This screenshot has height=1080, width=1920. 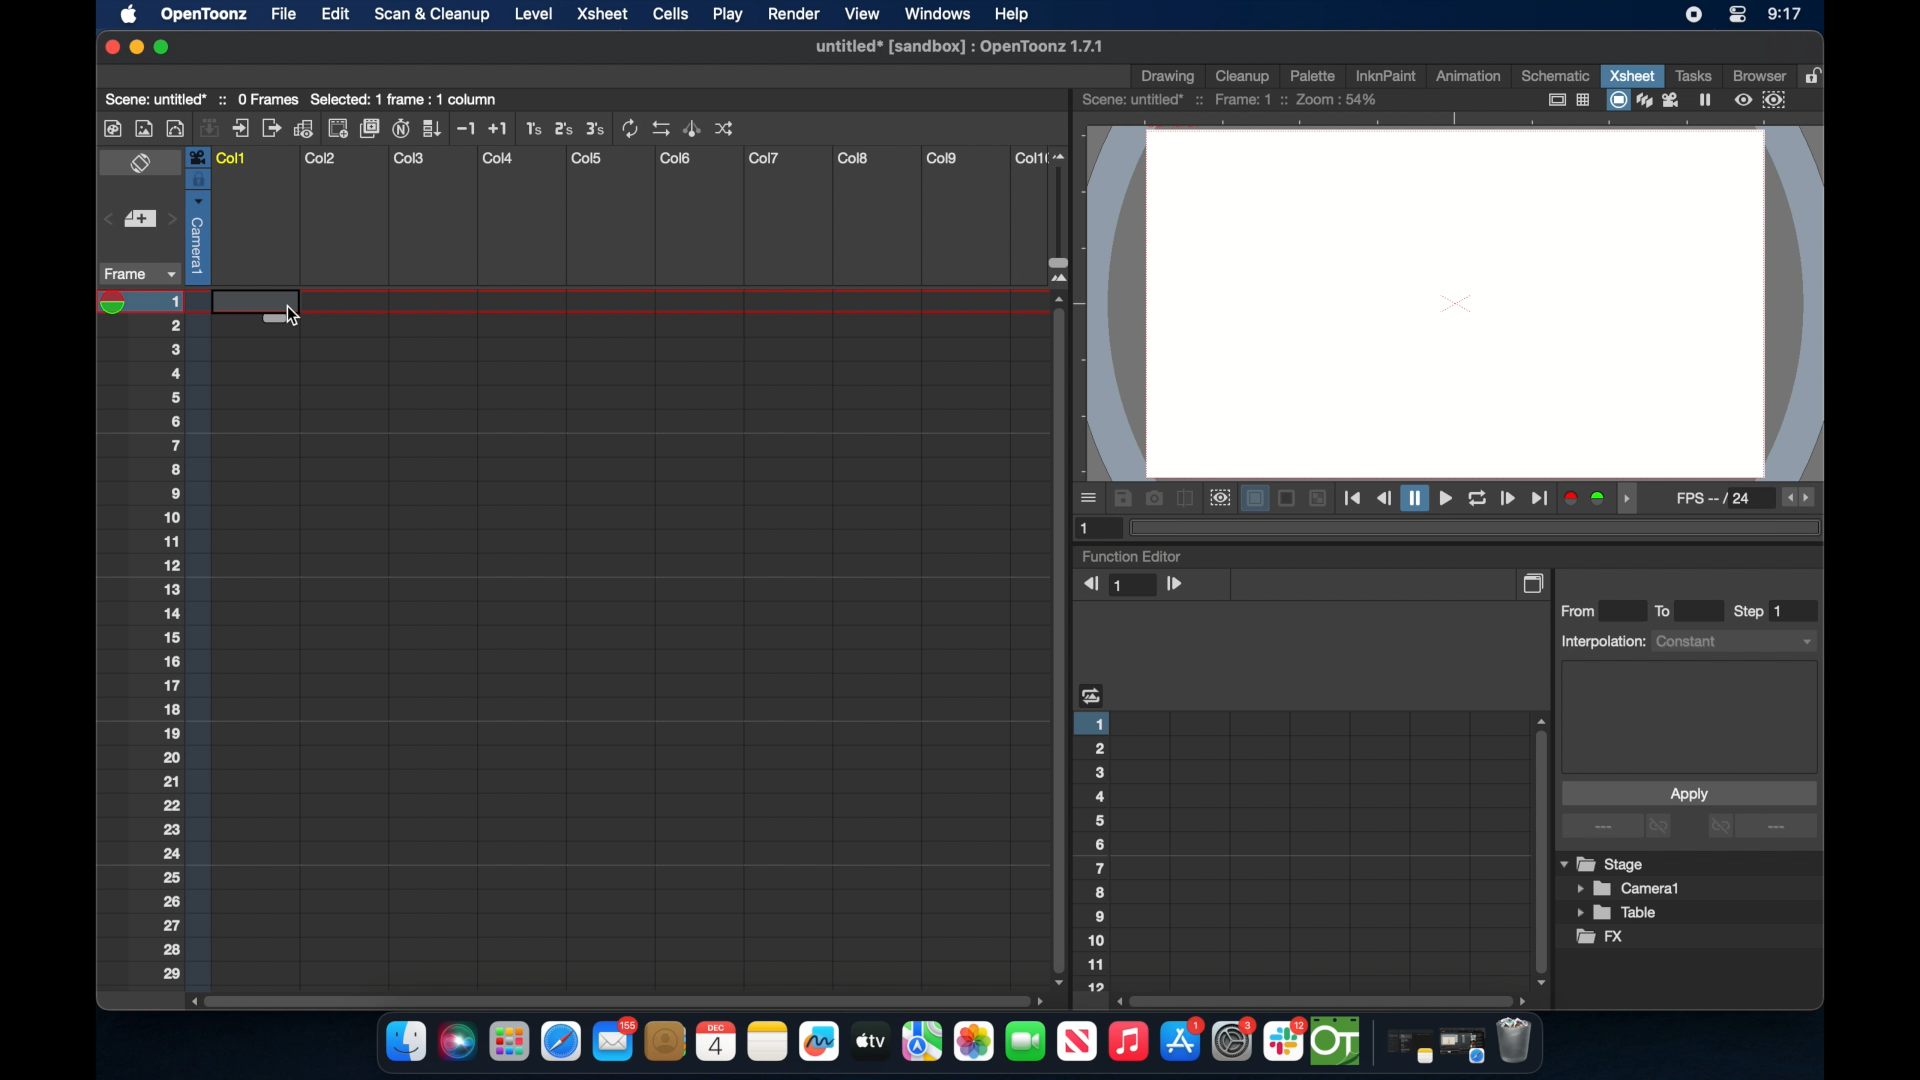 What do you see at coordinates (1618, 914) in the screenshot?
I see `table` at bounding box center [1618, 914].